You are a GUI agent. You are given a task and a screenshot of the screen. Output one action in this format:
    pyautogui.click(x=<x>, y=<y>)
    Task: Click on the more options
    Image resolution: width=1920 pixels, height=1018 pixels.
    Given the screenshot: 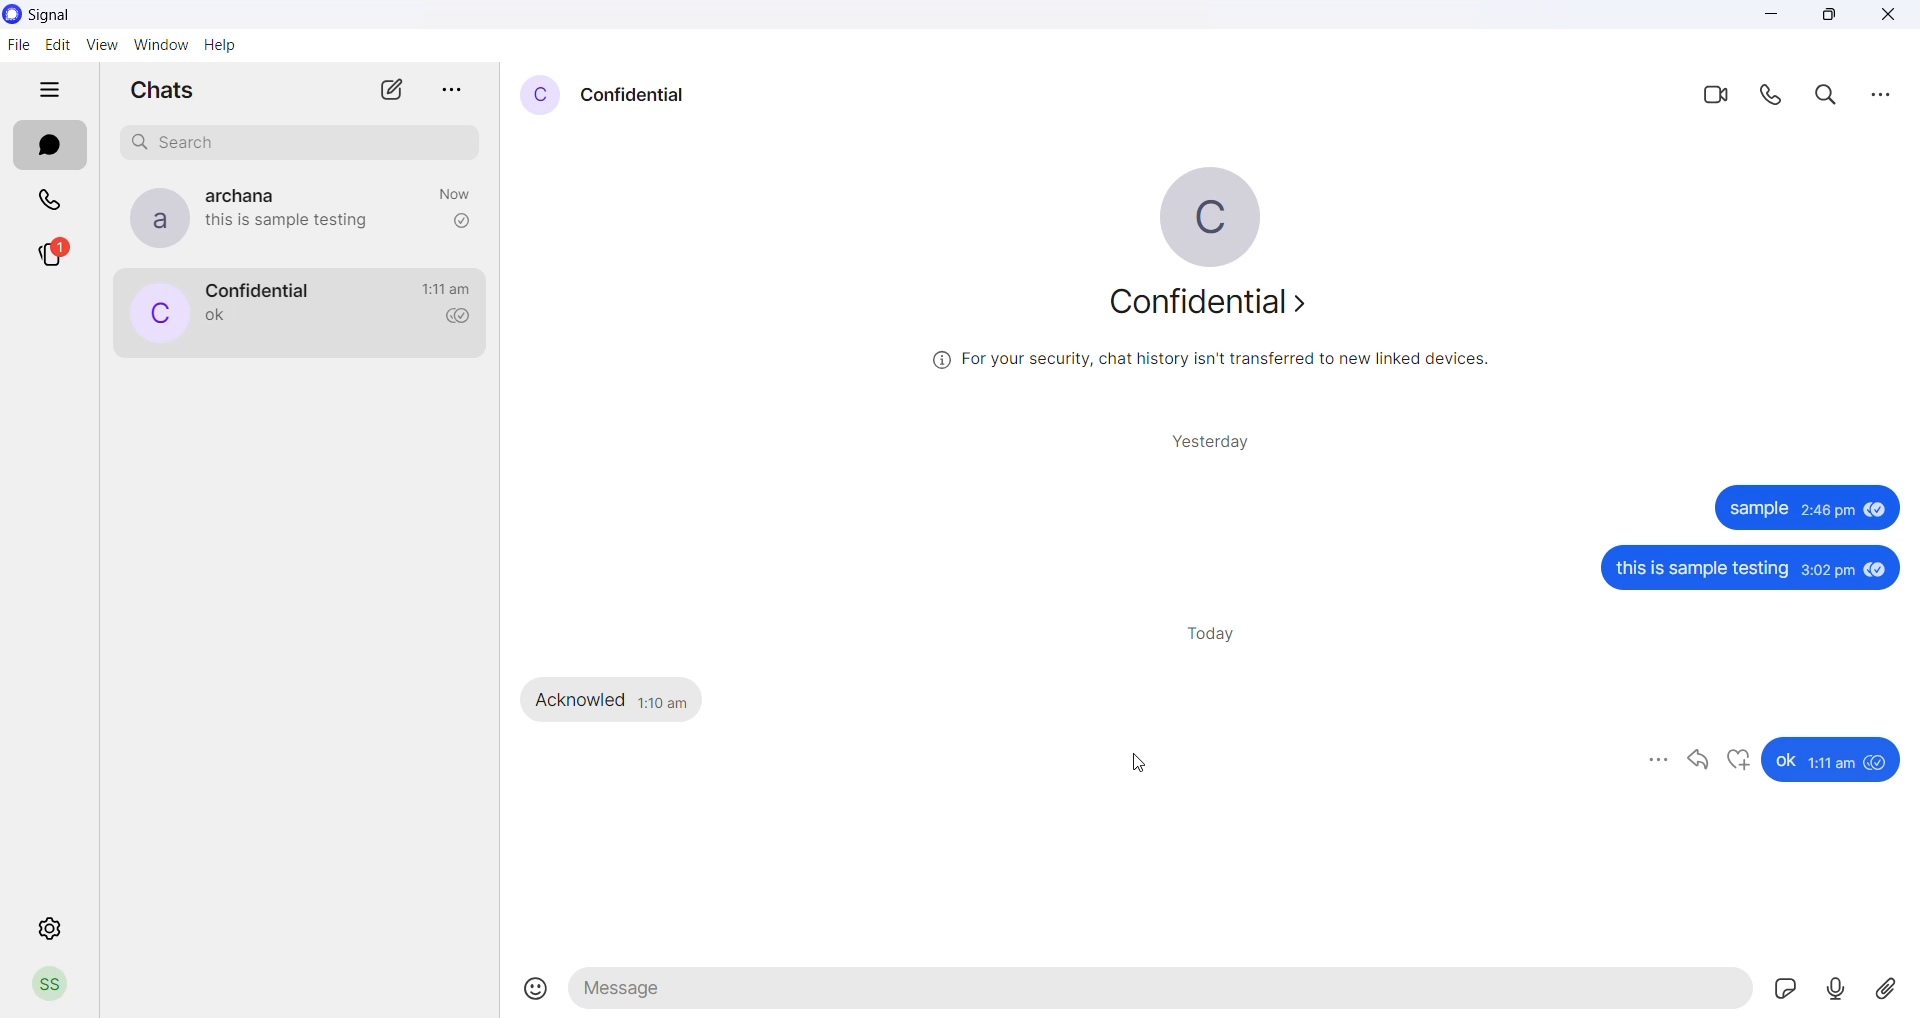 What is the action you would take?
    pyautogui.click(x=453, y=84)
    